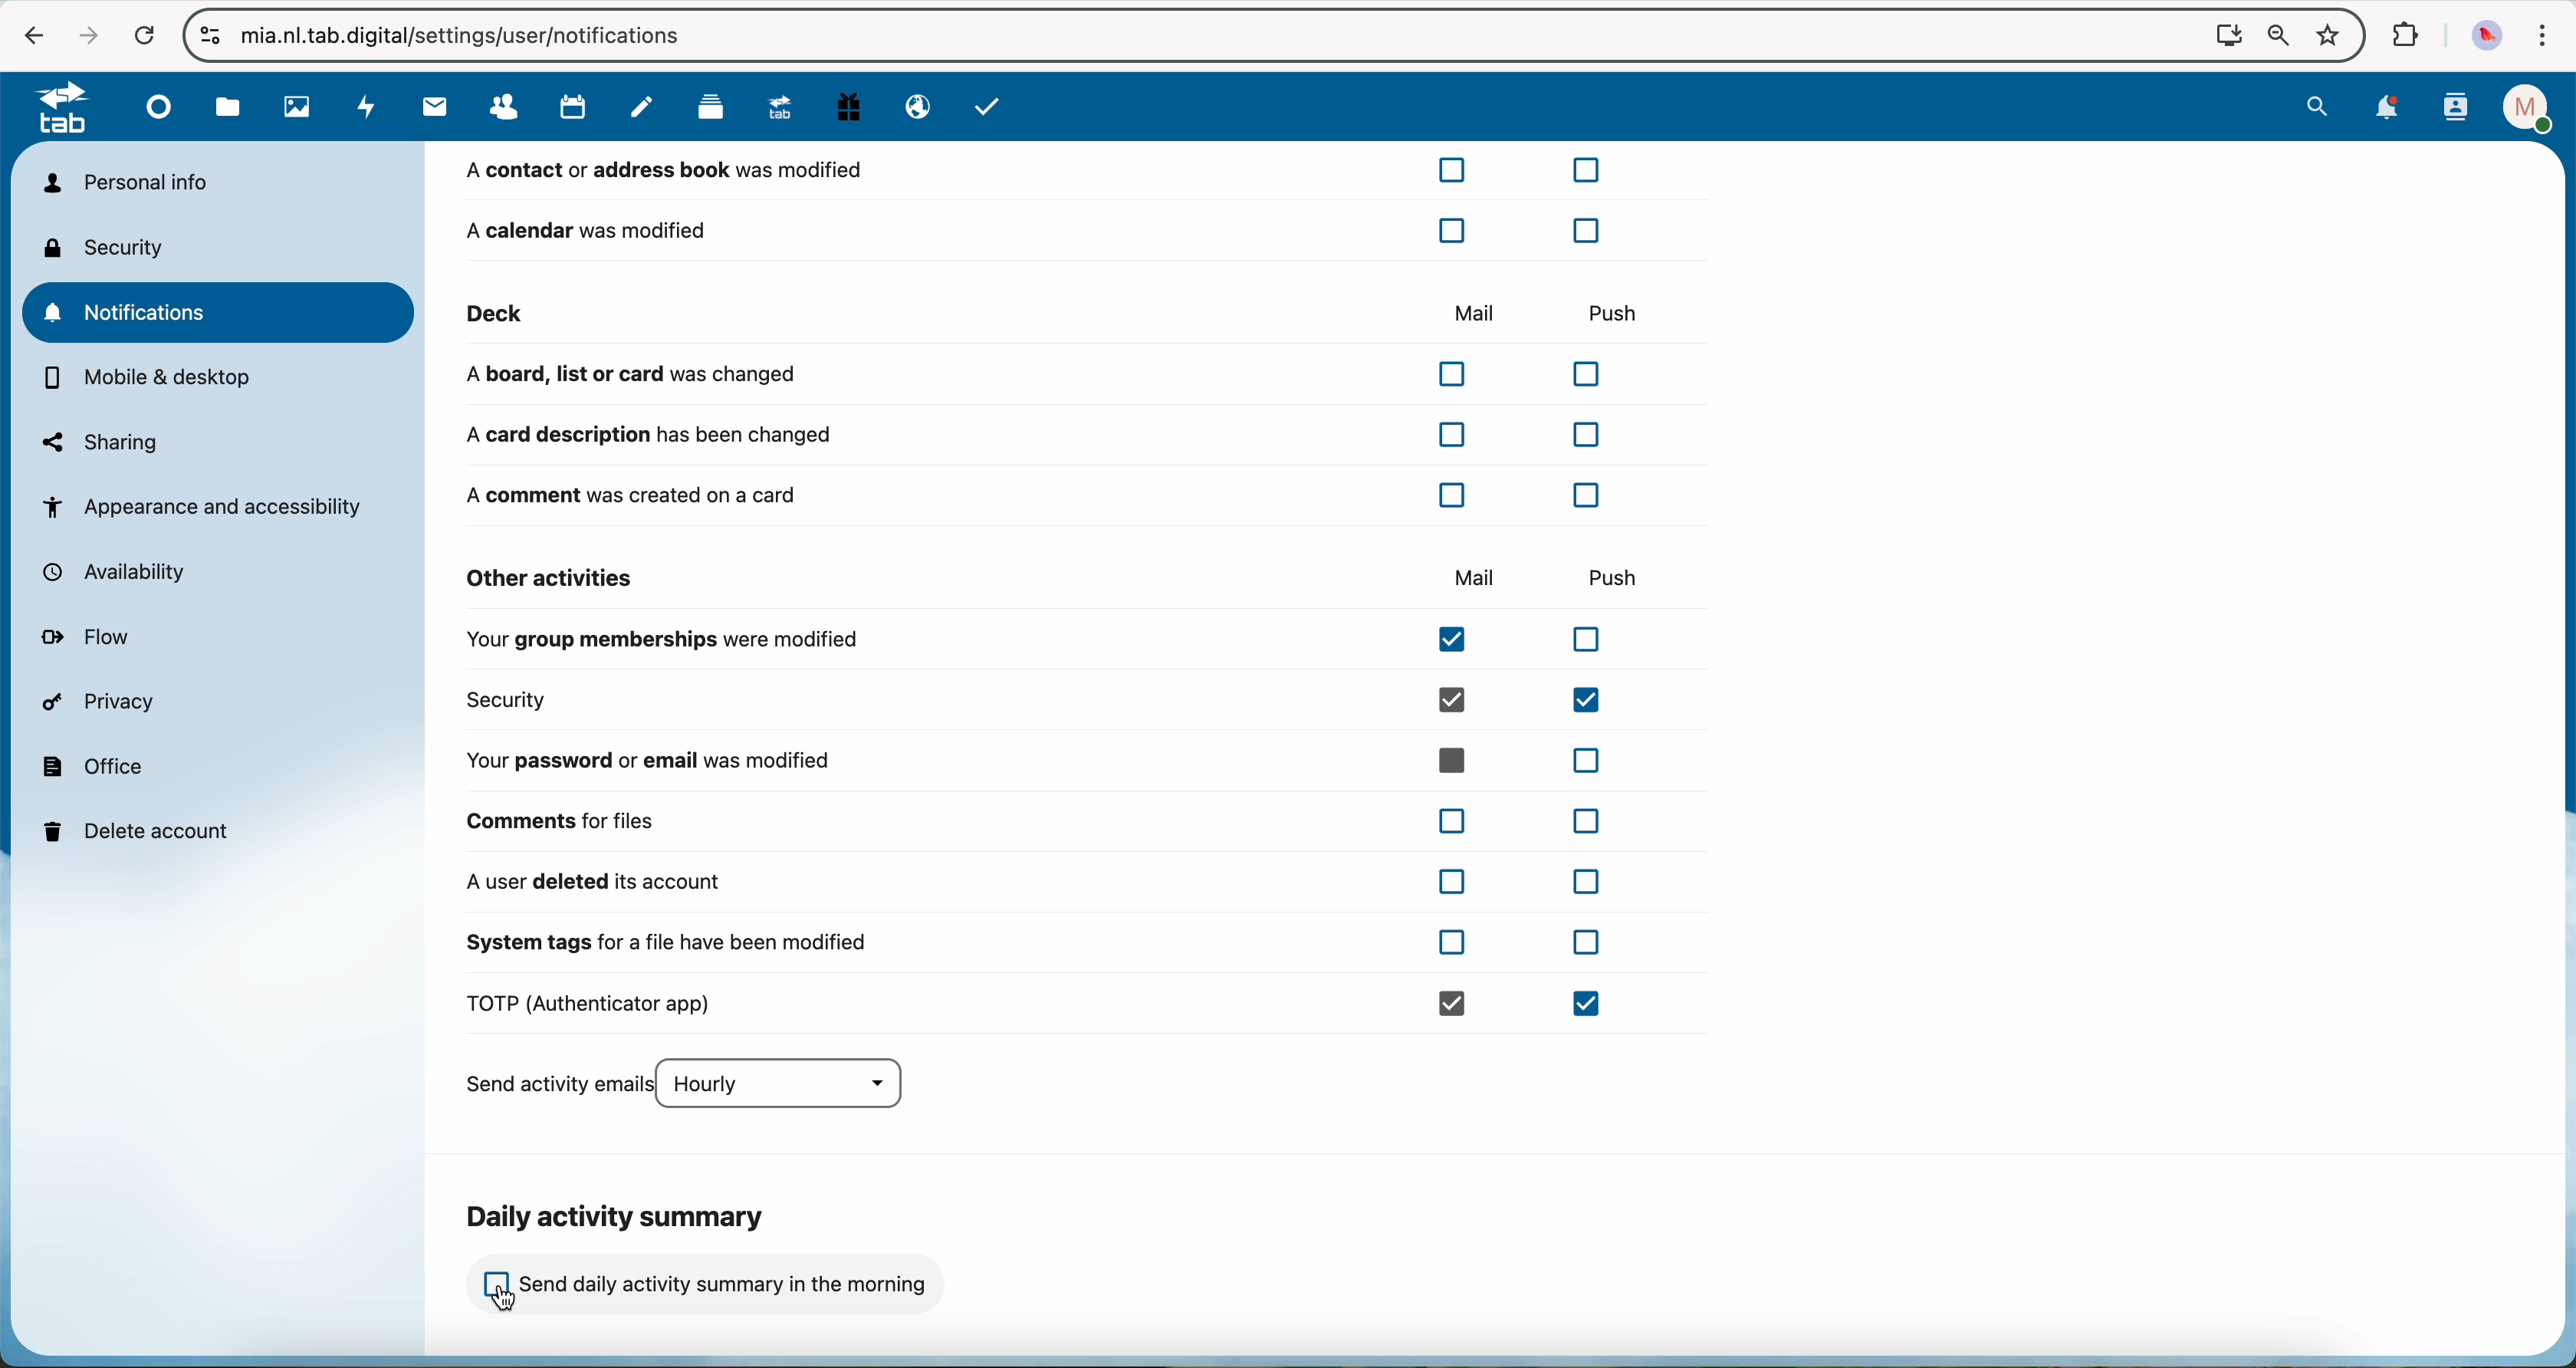 The width and height of the screenshot is (2576, 1368). Describe the element at coordinates (53, 110) in the screenshot. I see `tab logo` at that location.